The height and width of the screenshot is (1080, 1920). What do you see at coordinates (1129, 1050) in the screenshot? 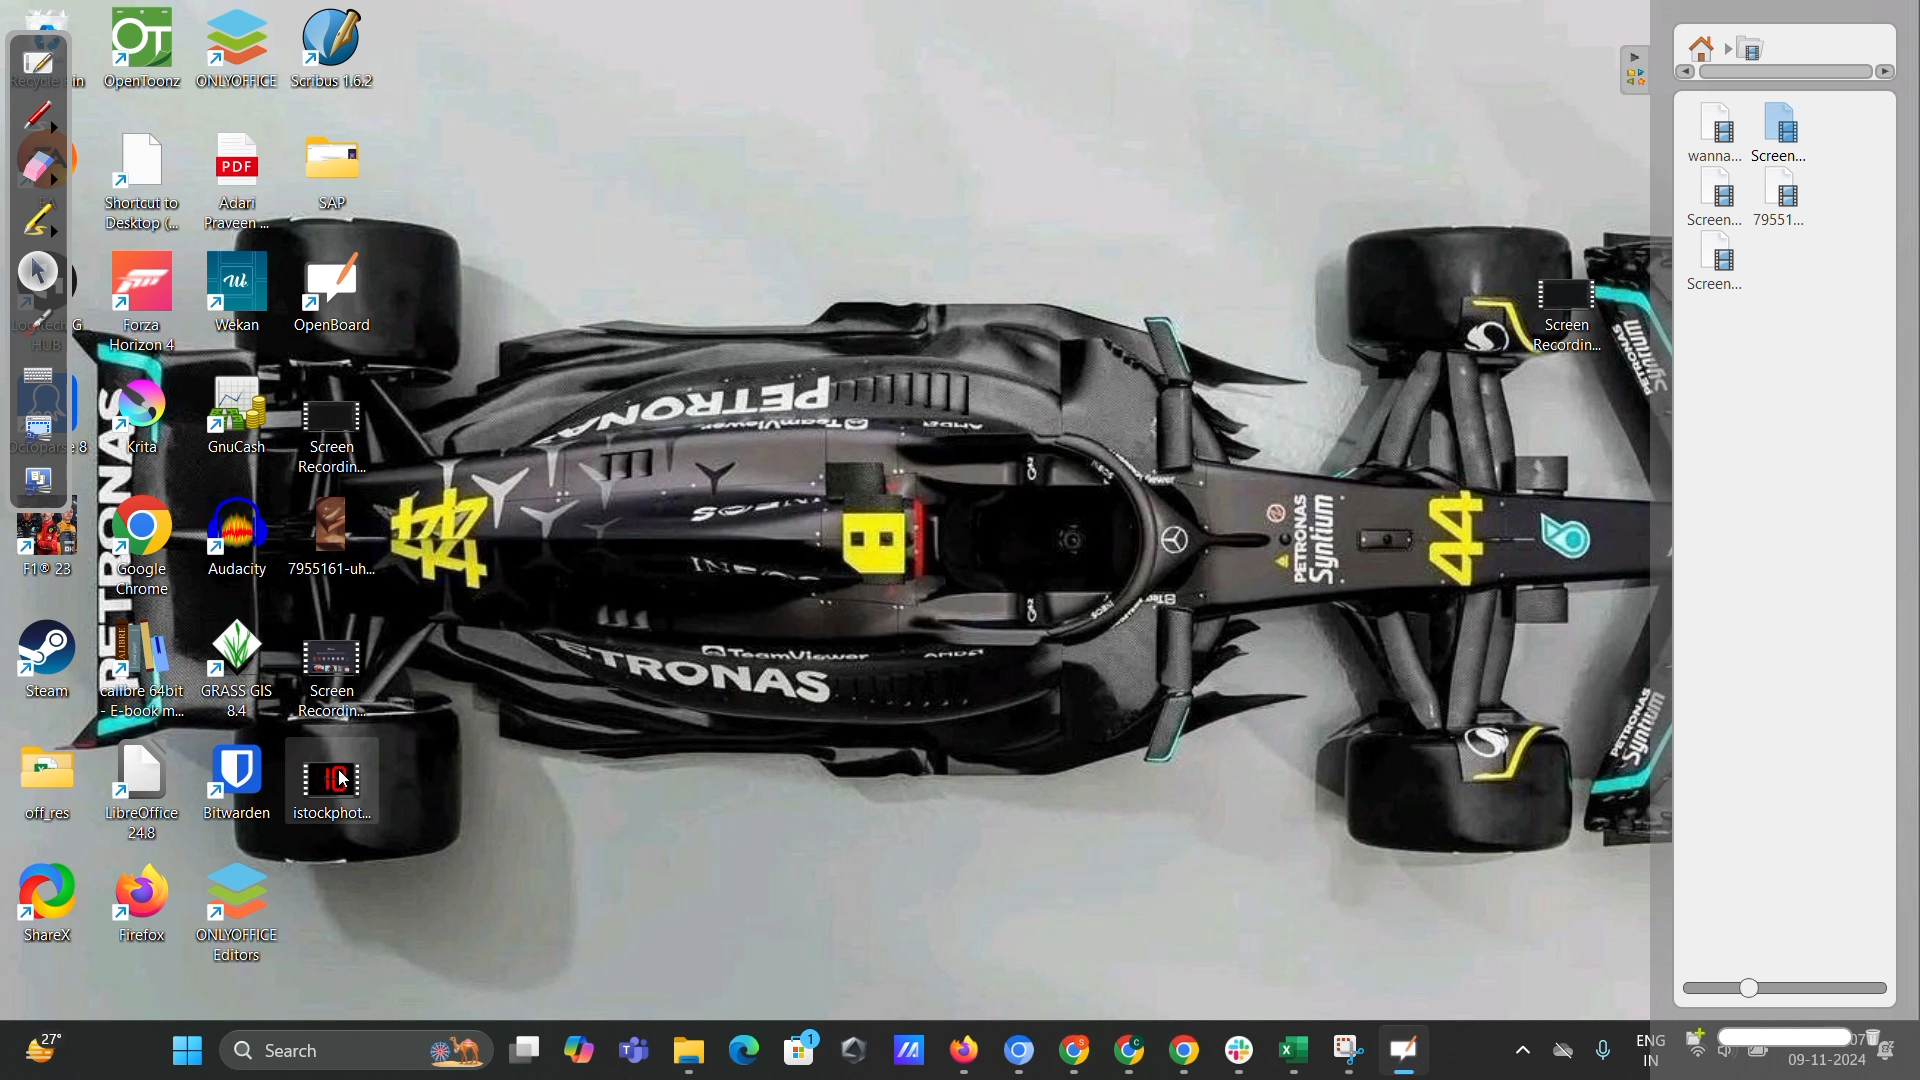
I see `minimized google chrome` at bounding box center [1129, 1050].